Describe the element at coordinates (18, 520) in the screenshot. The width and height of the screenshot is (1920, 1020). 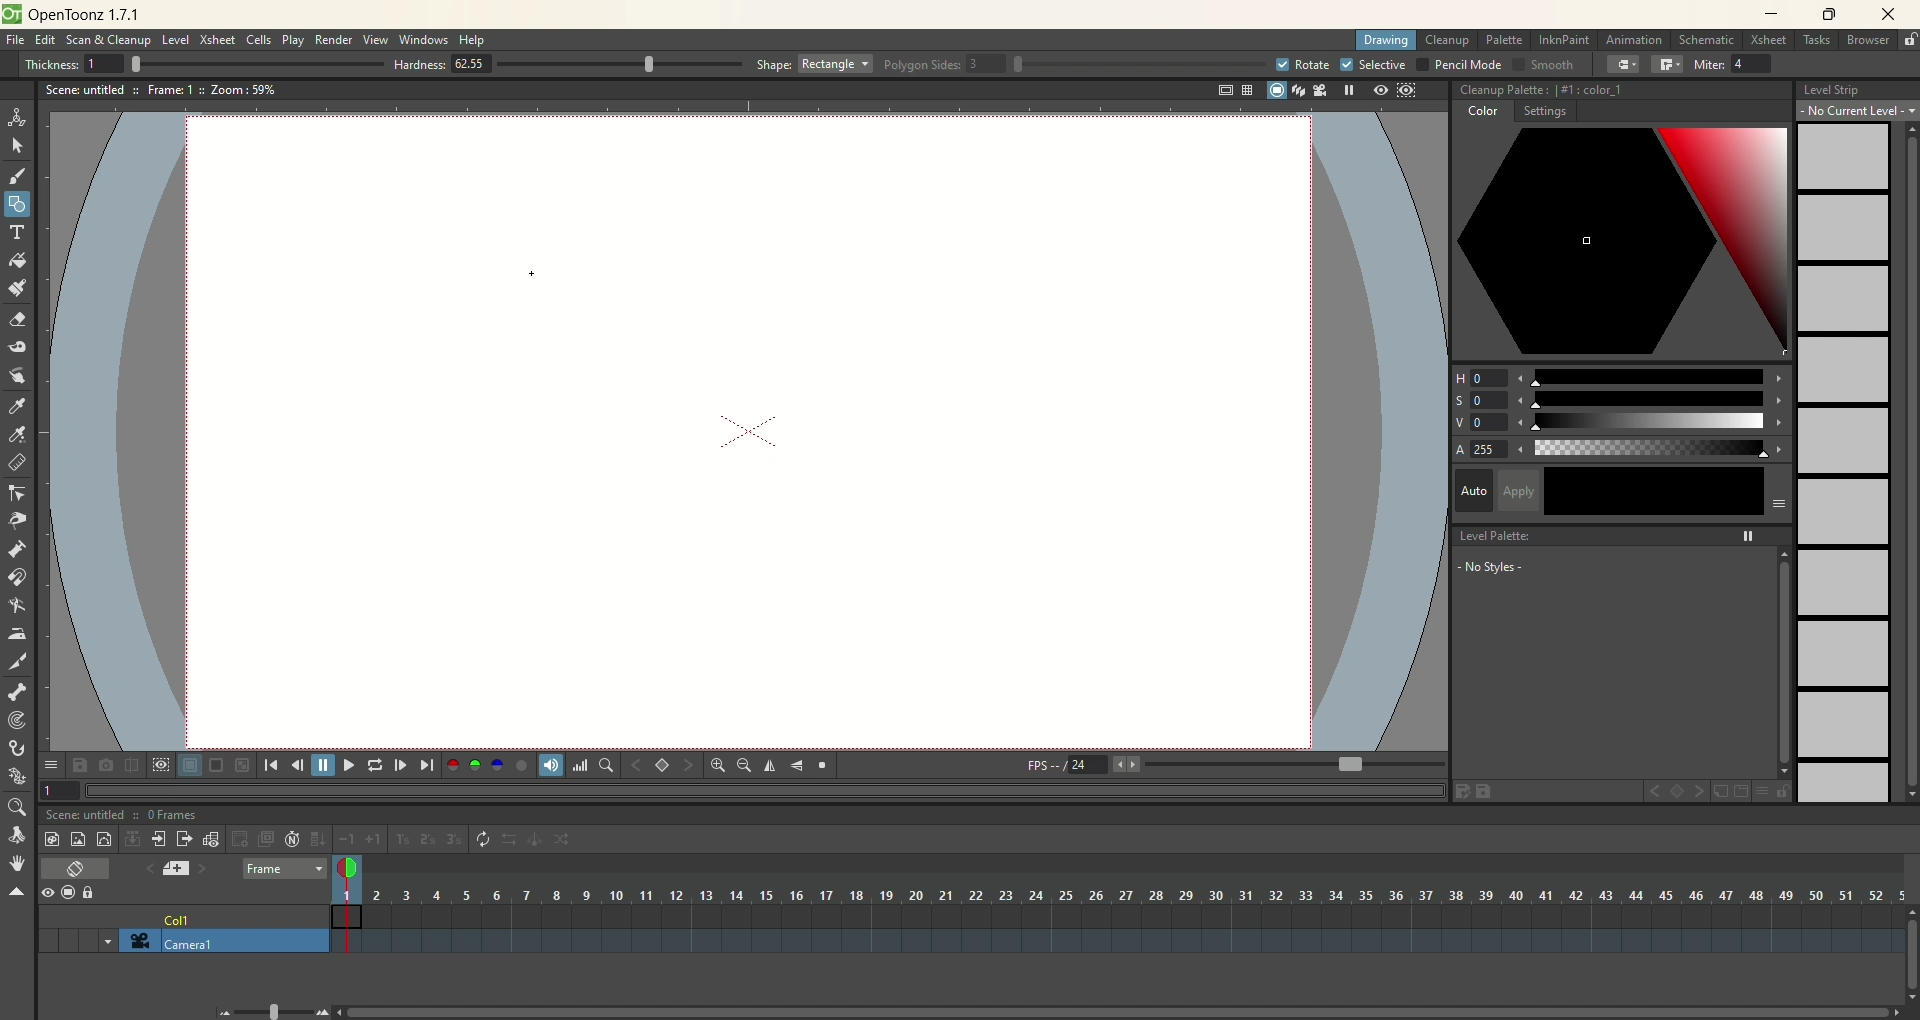
I see `pinch` at that location.